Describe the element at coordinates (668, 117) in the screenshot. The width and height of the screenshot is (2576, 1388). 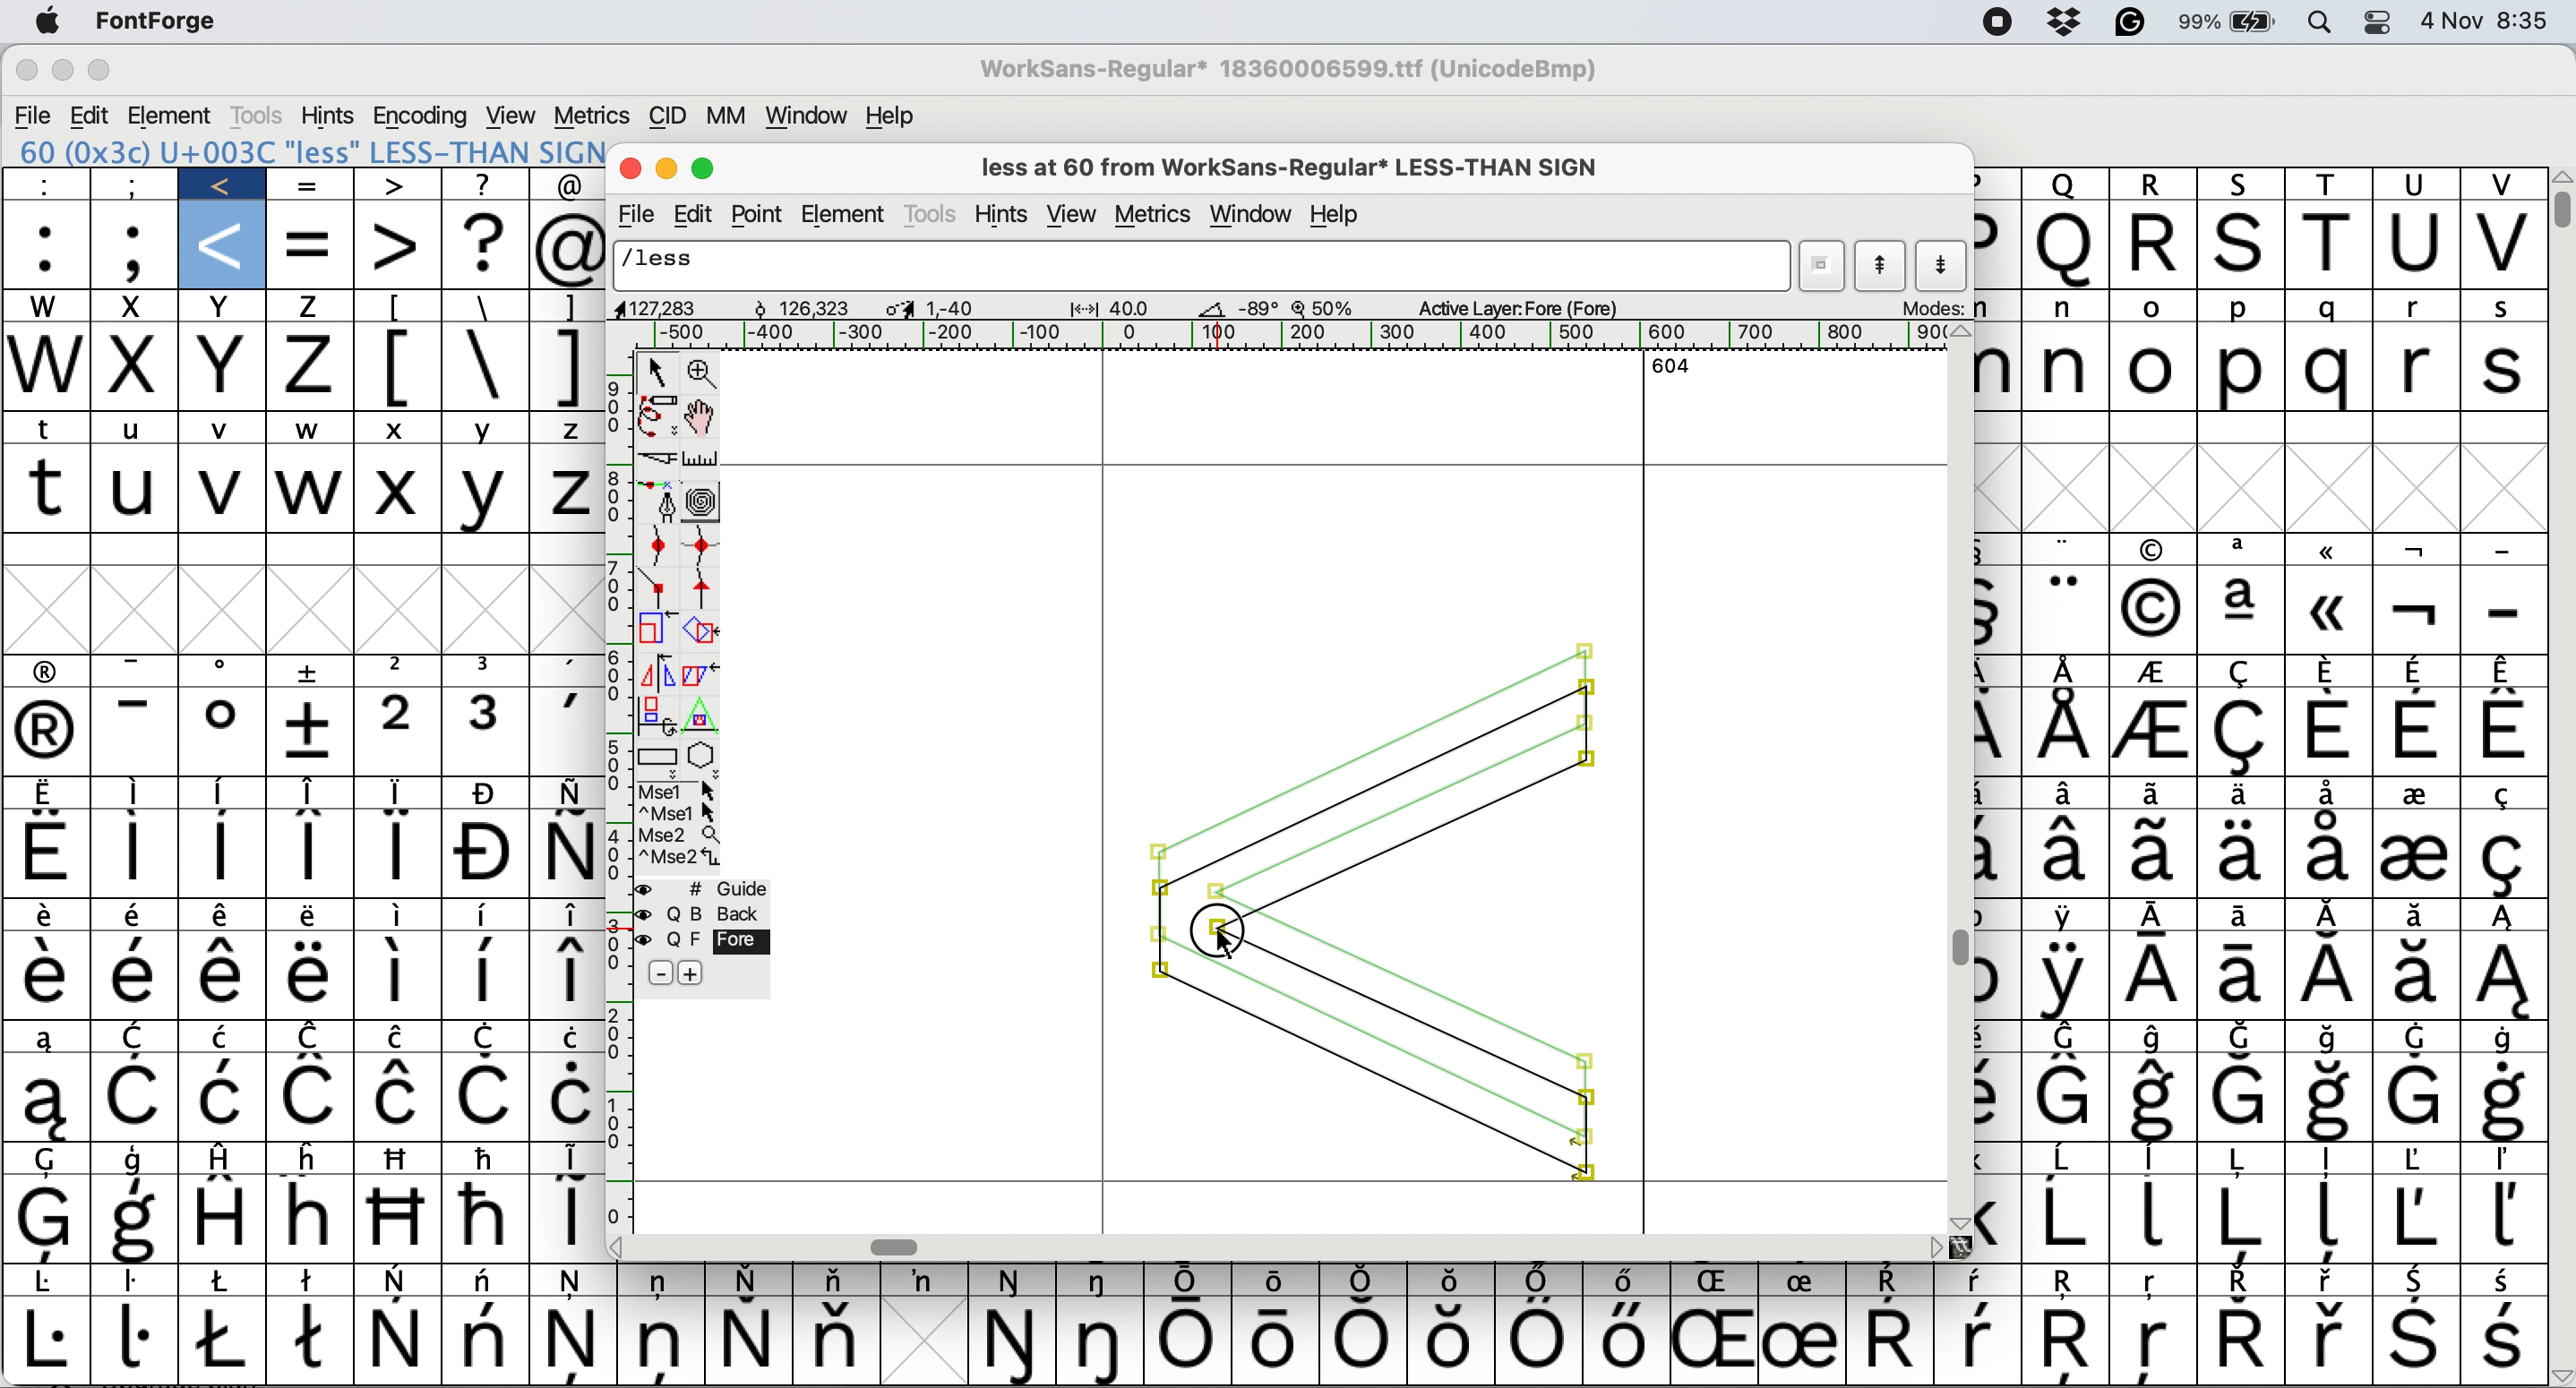
I see `cid` at that location.